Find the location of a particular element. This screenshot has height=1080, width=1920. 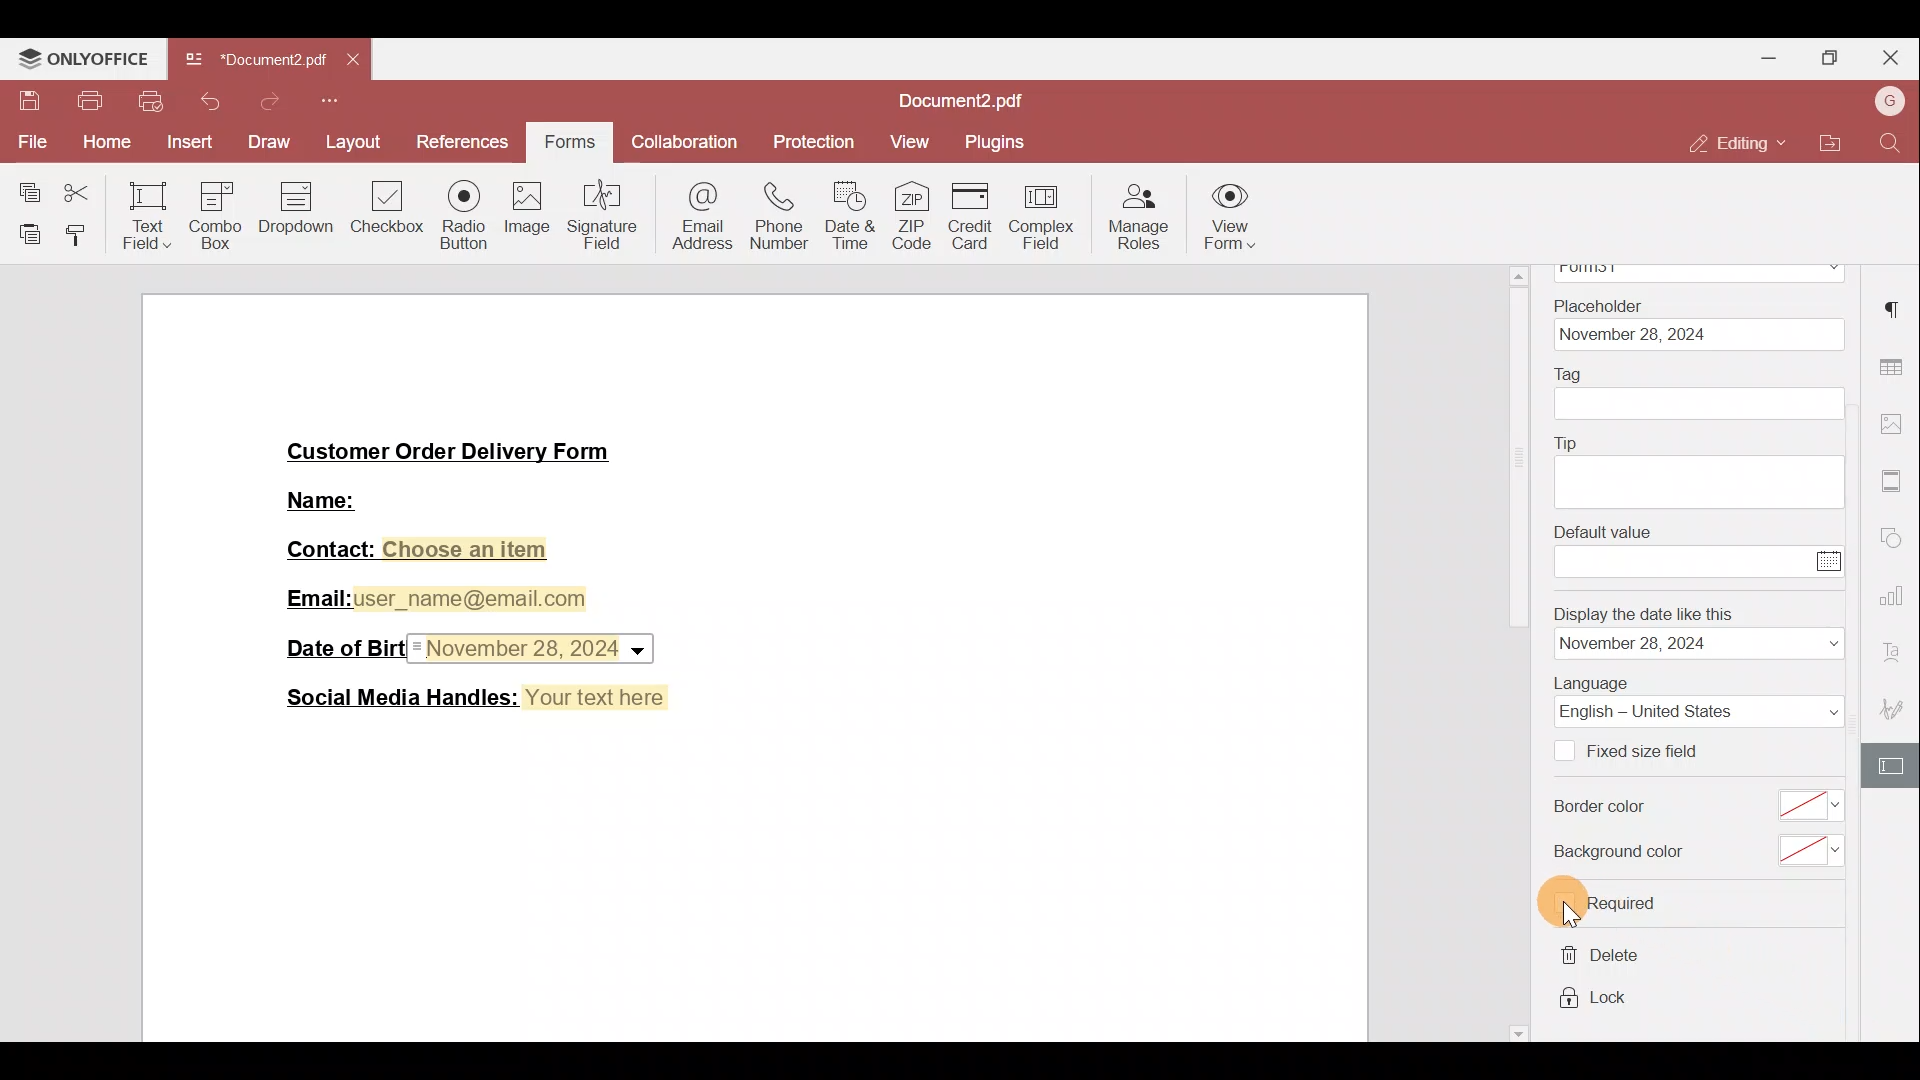

Dropdown is located at coordinates (298, 212).